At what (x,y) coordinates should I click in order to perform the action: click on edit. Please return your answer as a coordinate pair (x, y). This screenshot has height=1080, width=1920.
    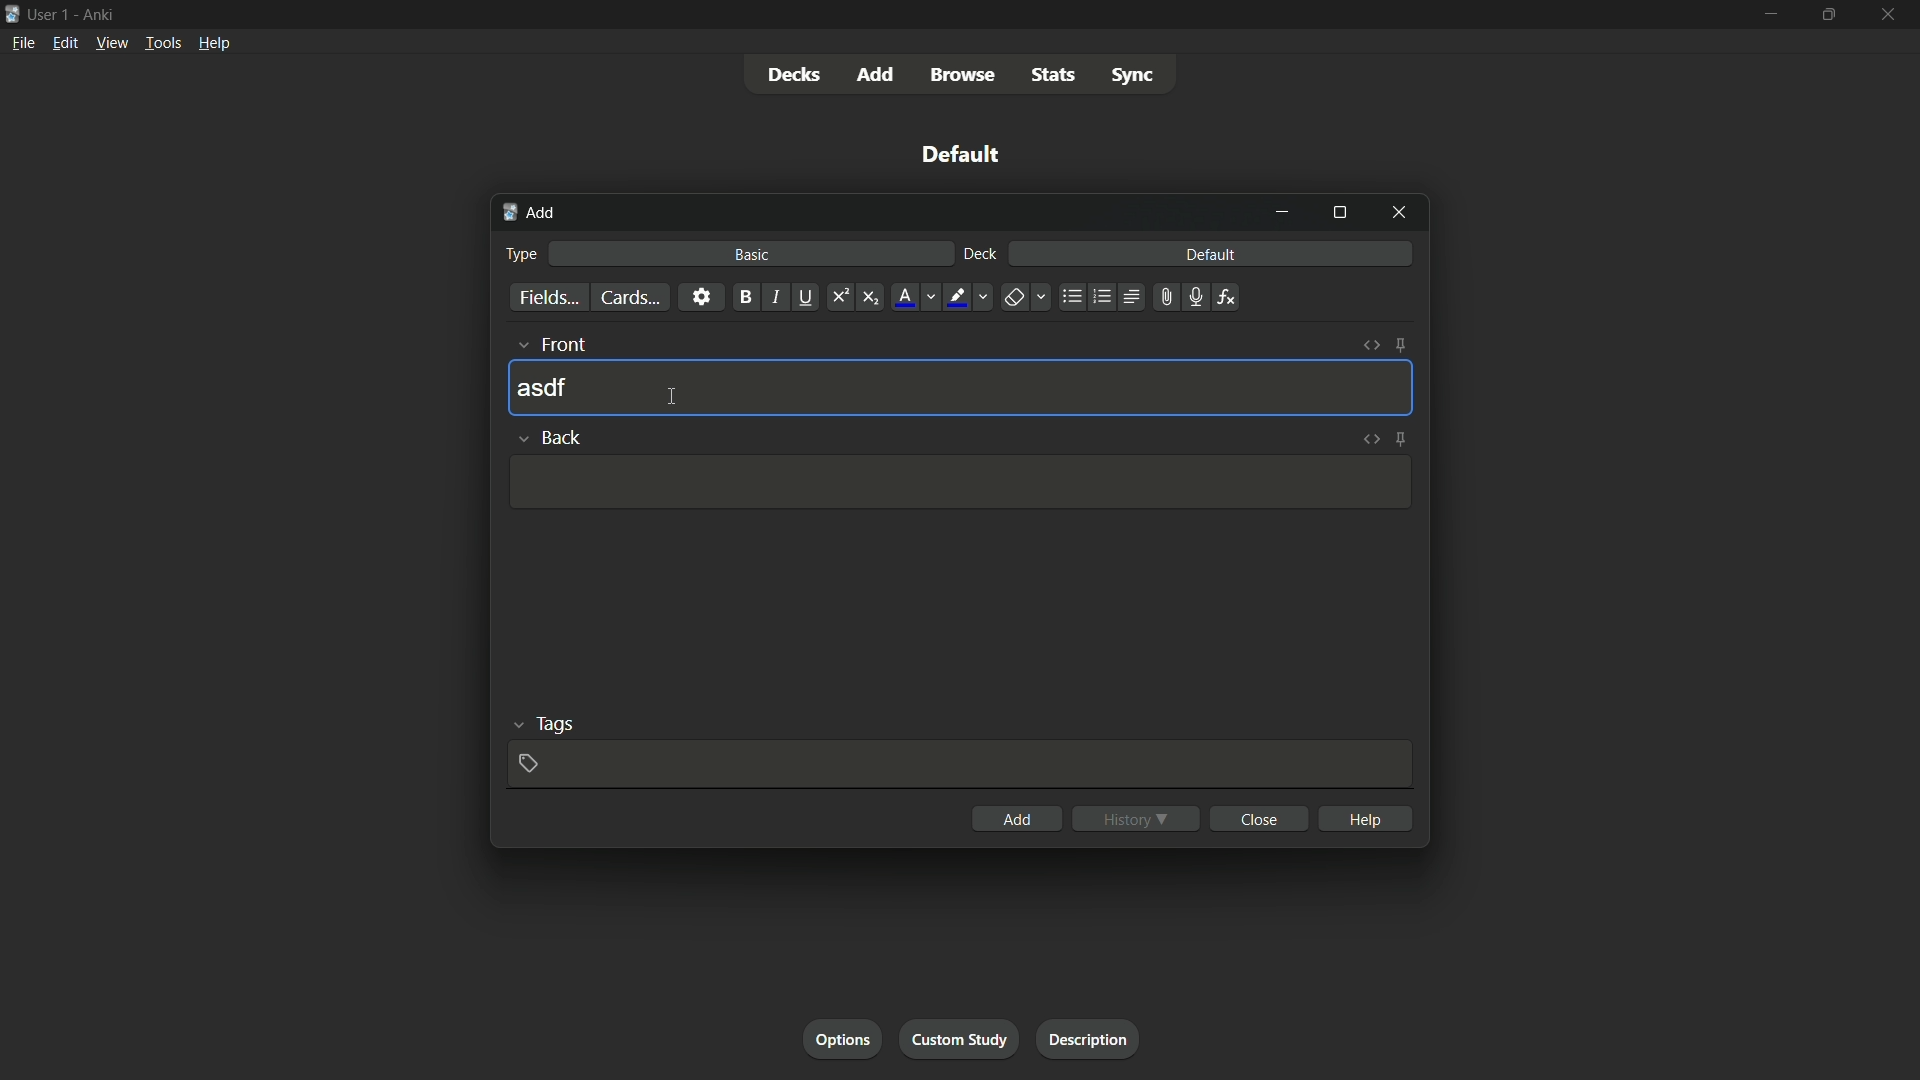
    Looking at the image, I should click on (64, 44).